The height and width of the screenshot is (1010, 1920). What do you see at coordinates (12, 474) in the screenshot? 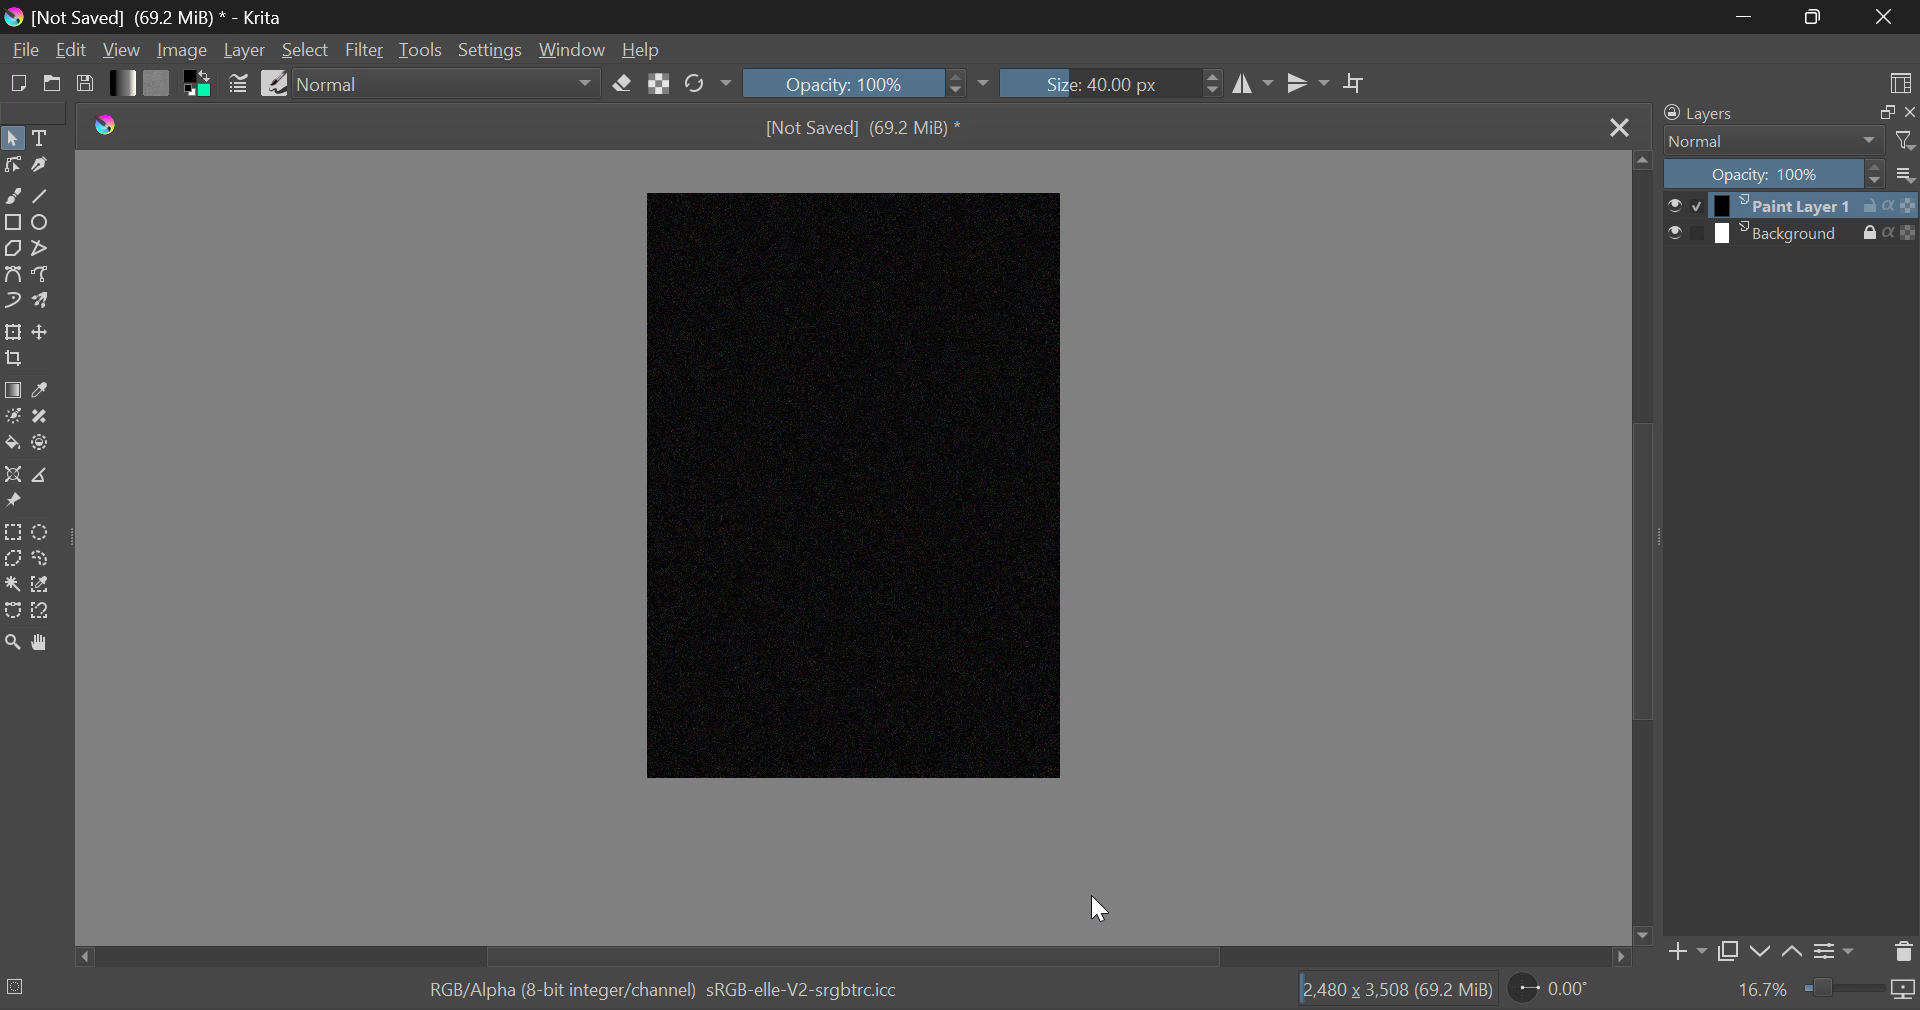
I see `Assistant Tool` at bounding box center [12, 474].